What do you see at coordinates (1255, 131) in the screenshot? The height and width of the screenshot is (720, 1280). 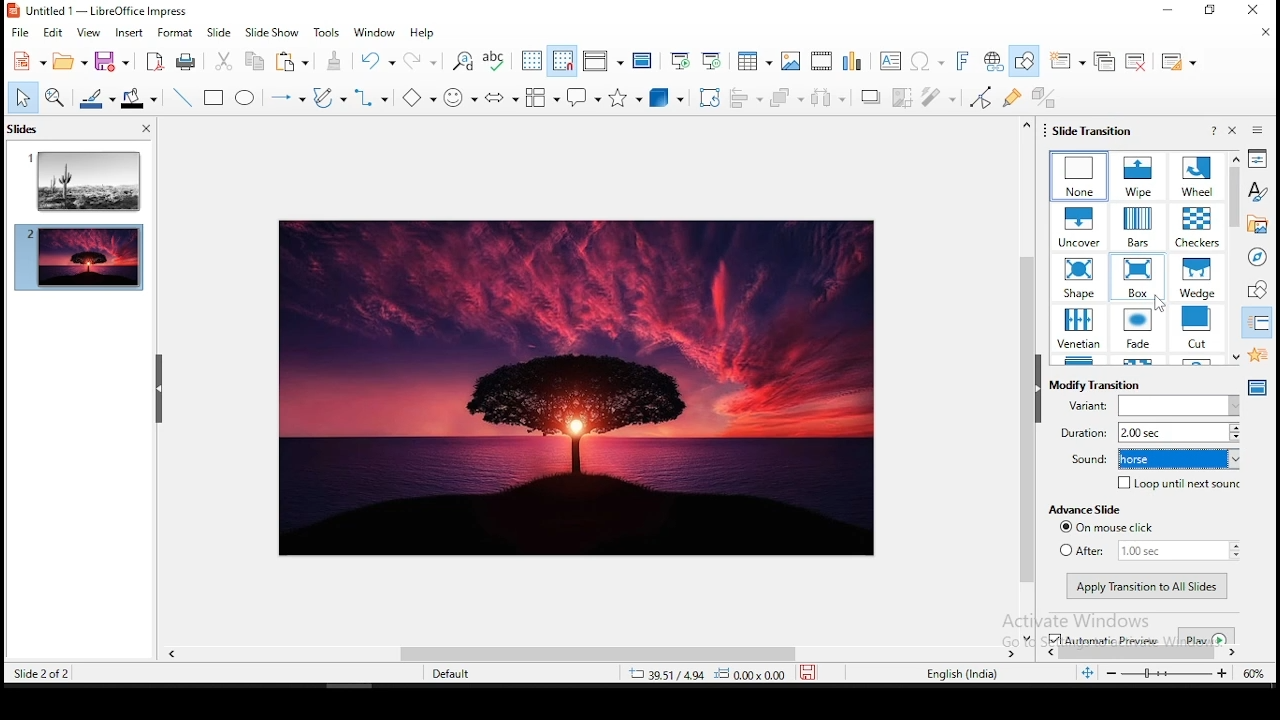 I see `sidebar settings` at bounding box center [1255, 131].